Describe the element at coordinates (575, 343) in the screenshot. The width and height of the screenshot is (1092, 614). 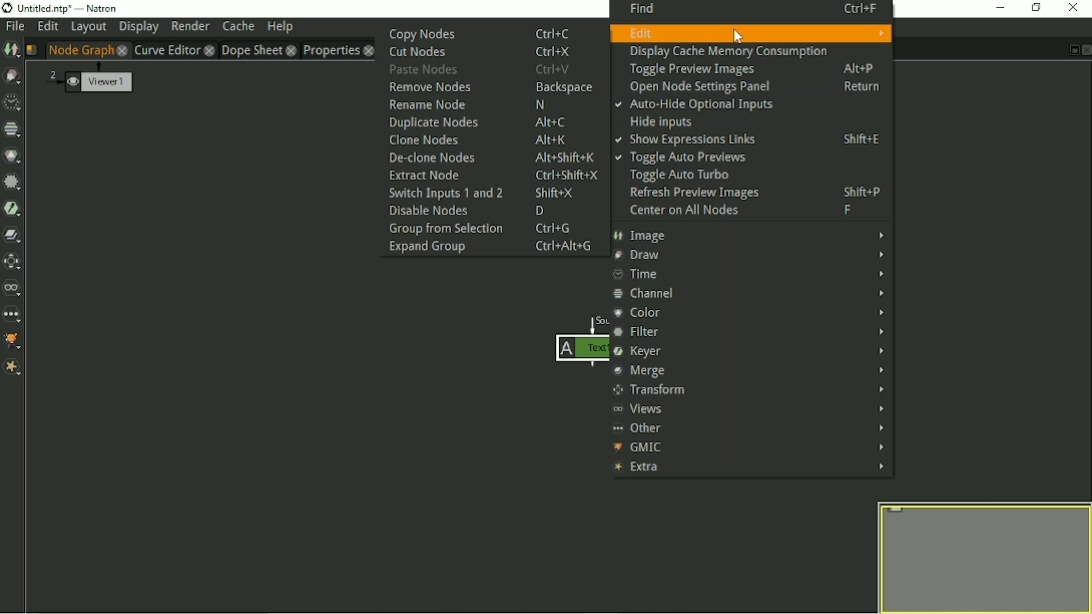
I see `Node` at that location.